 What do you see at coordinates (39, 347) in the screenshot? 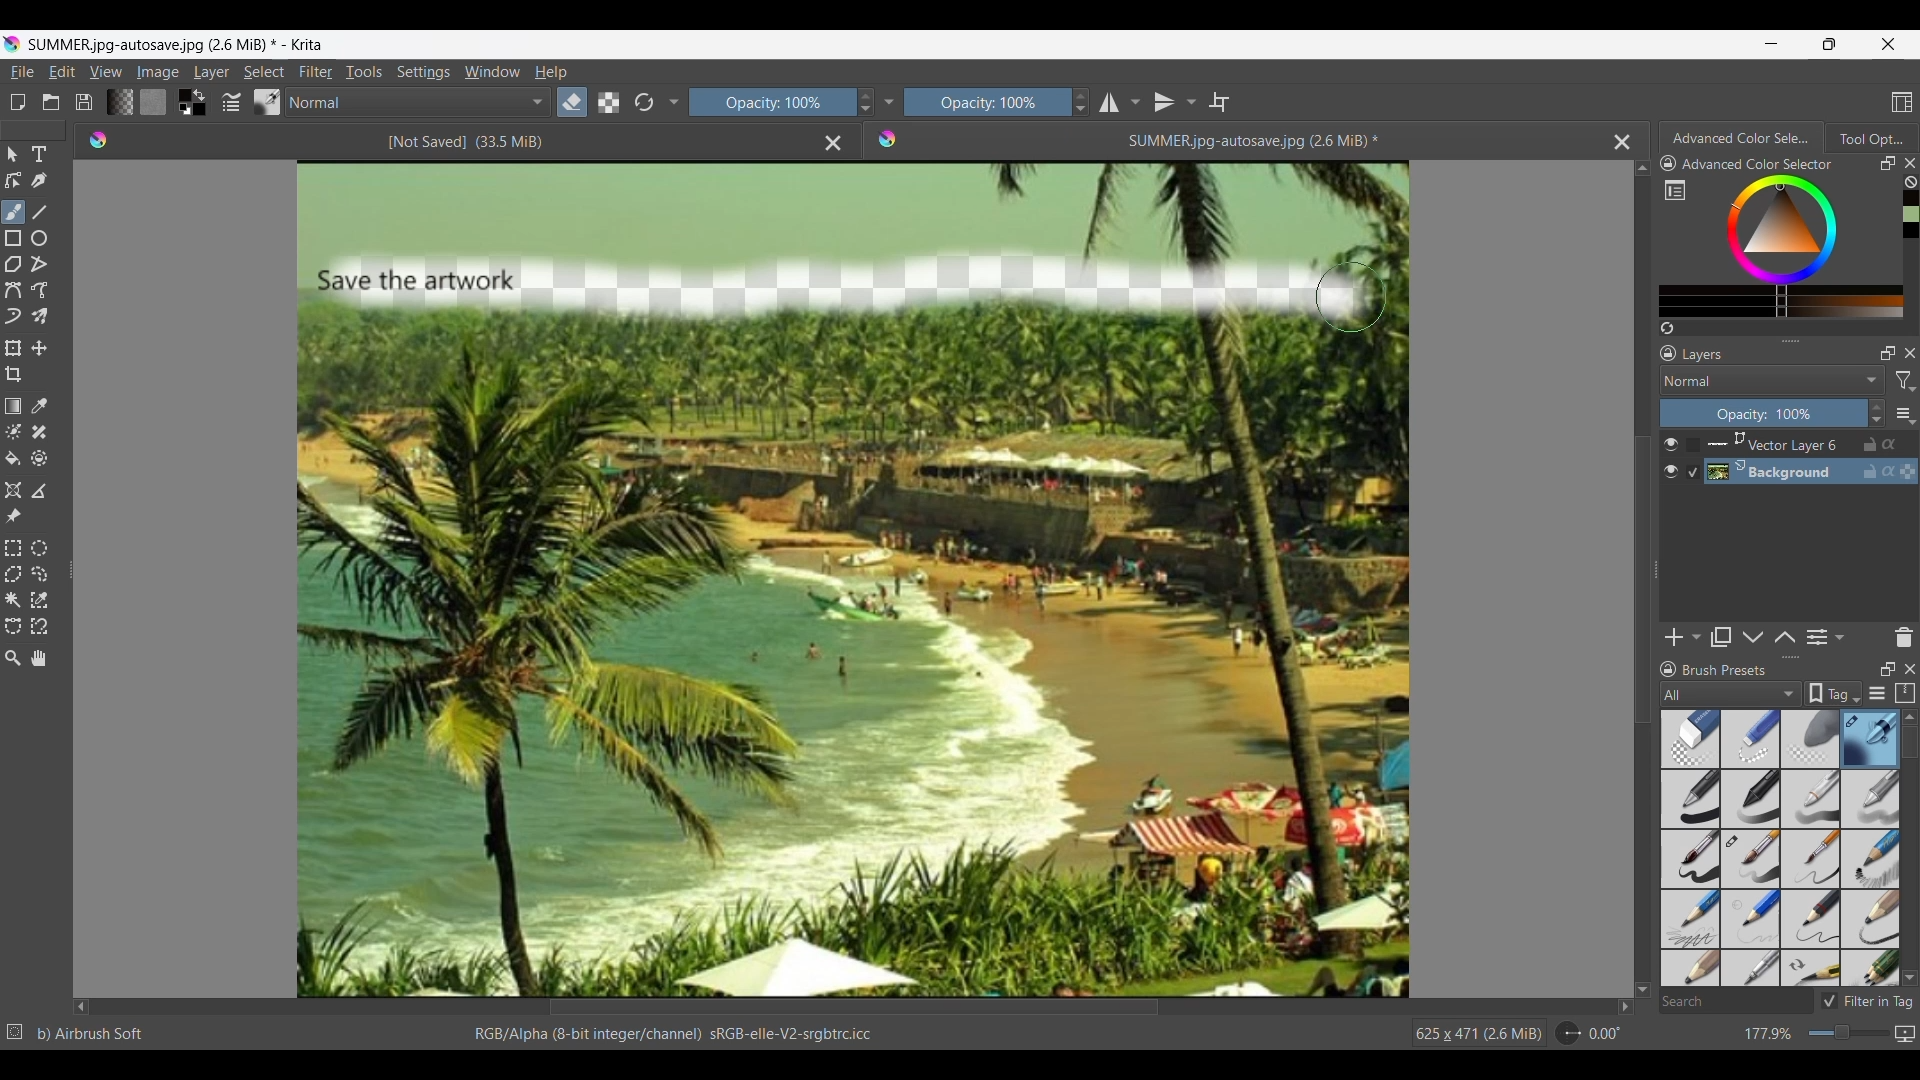
I see `Move a layer` at bounding box center [39, 347].